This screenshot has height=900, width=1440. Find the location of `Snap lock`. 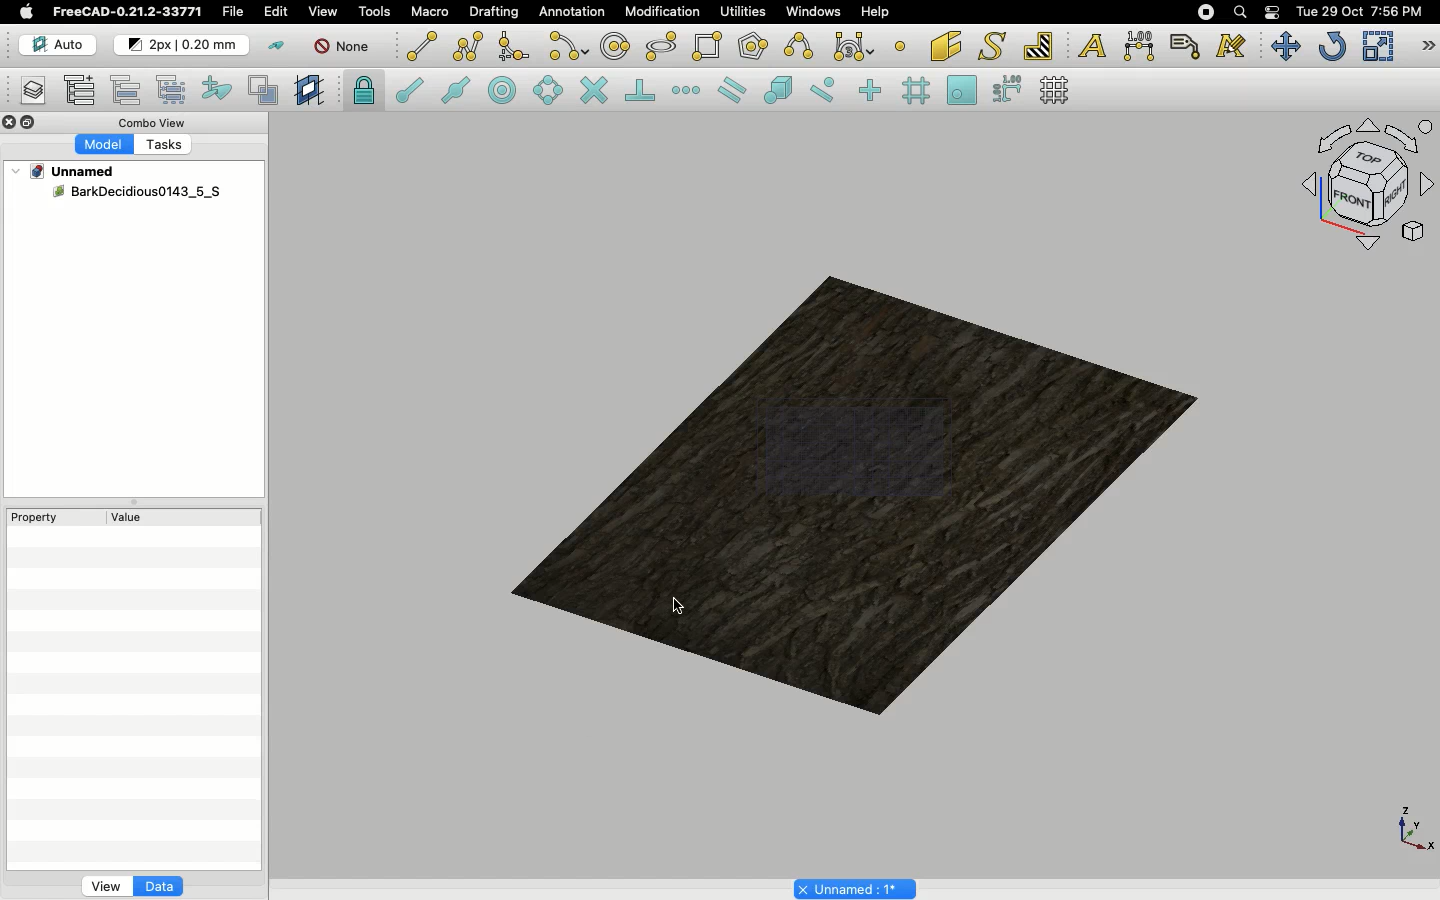

Snap lock is located at coordinates (366, 90).